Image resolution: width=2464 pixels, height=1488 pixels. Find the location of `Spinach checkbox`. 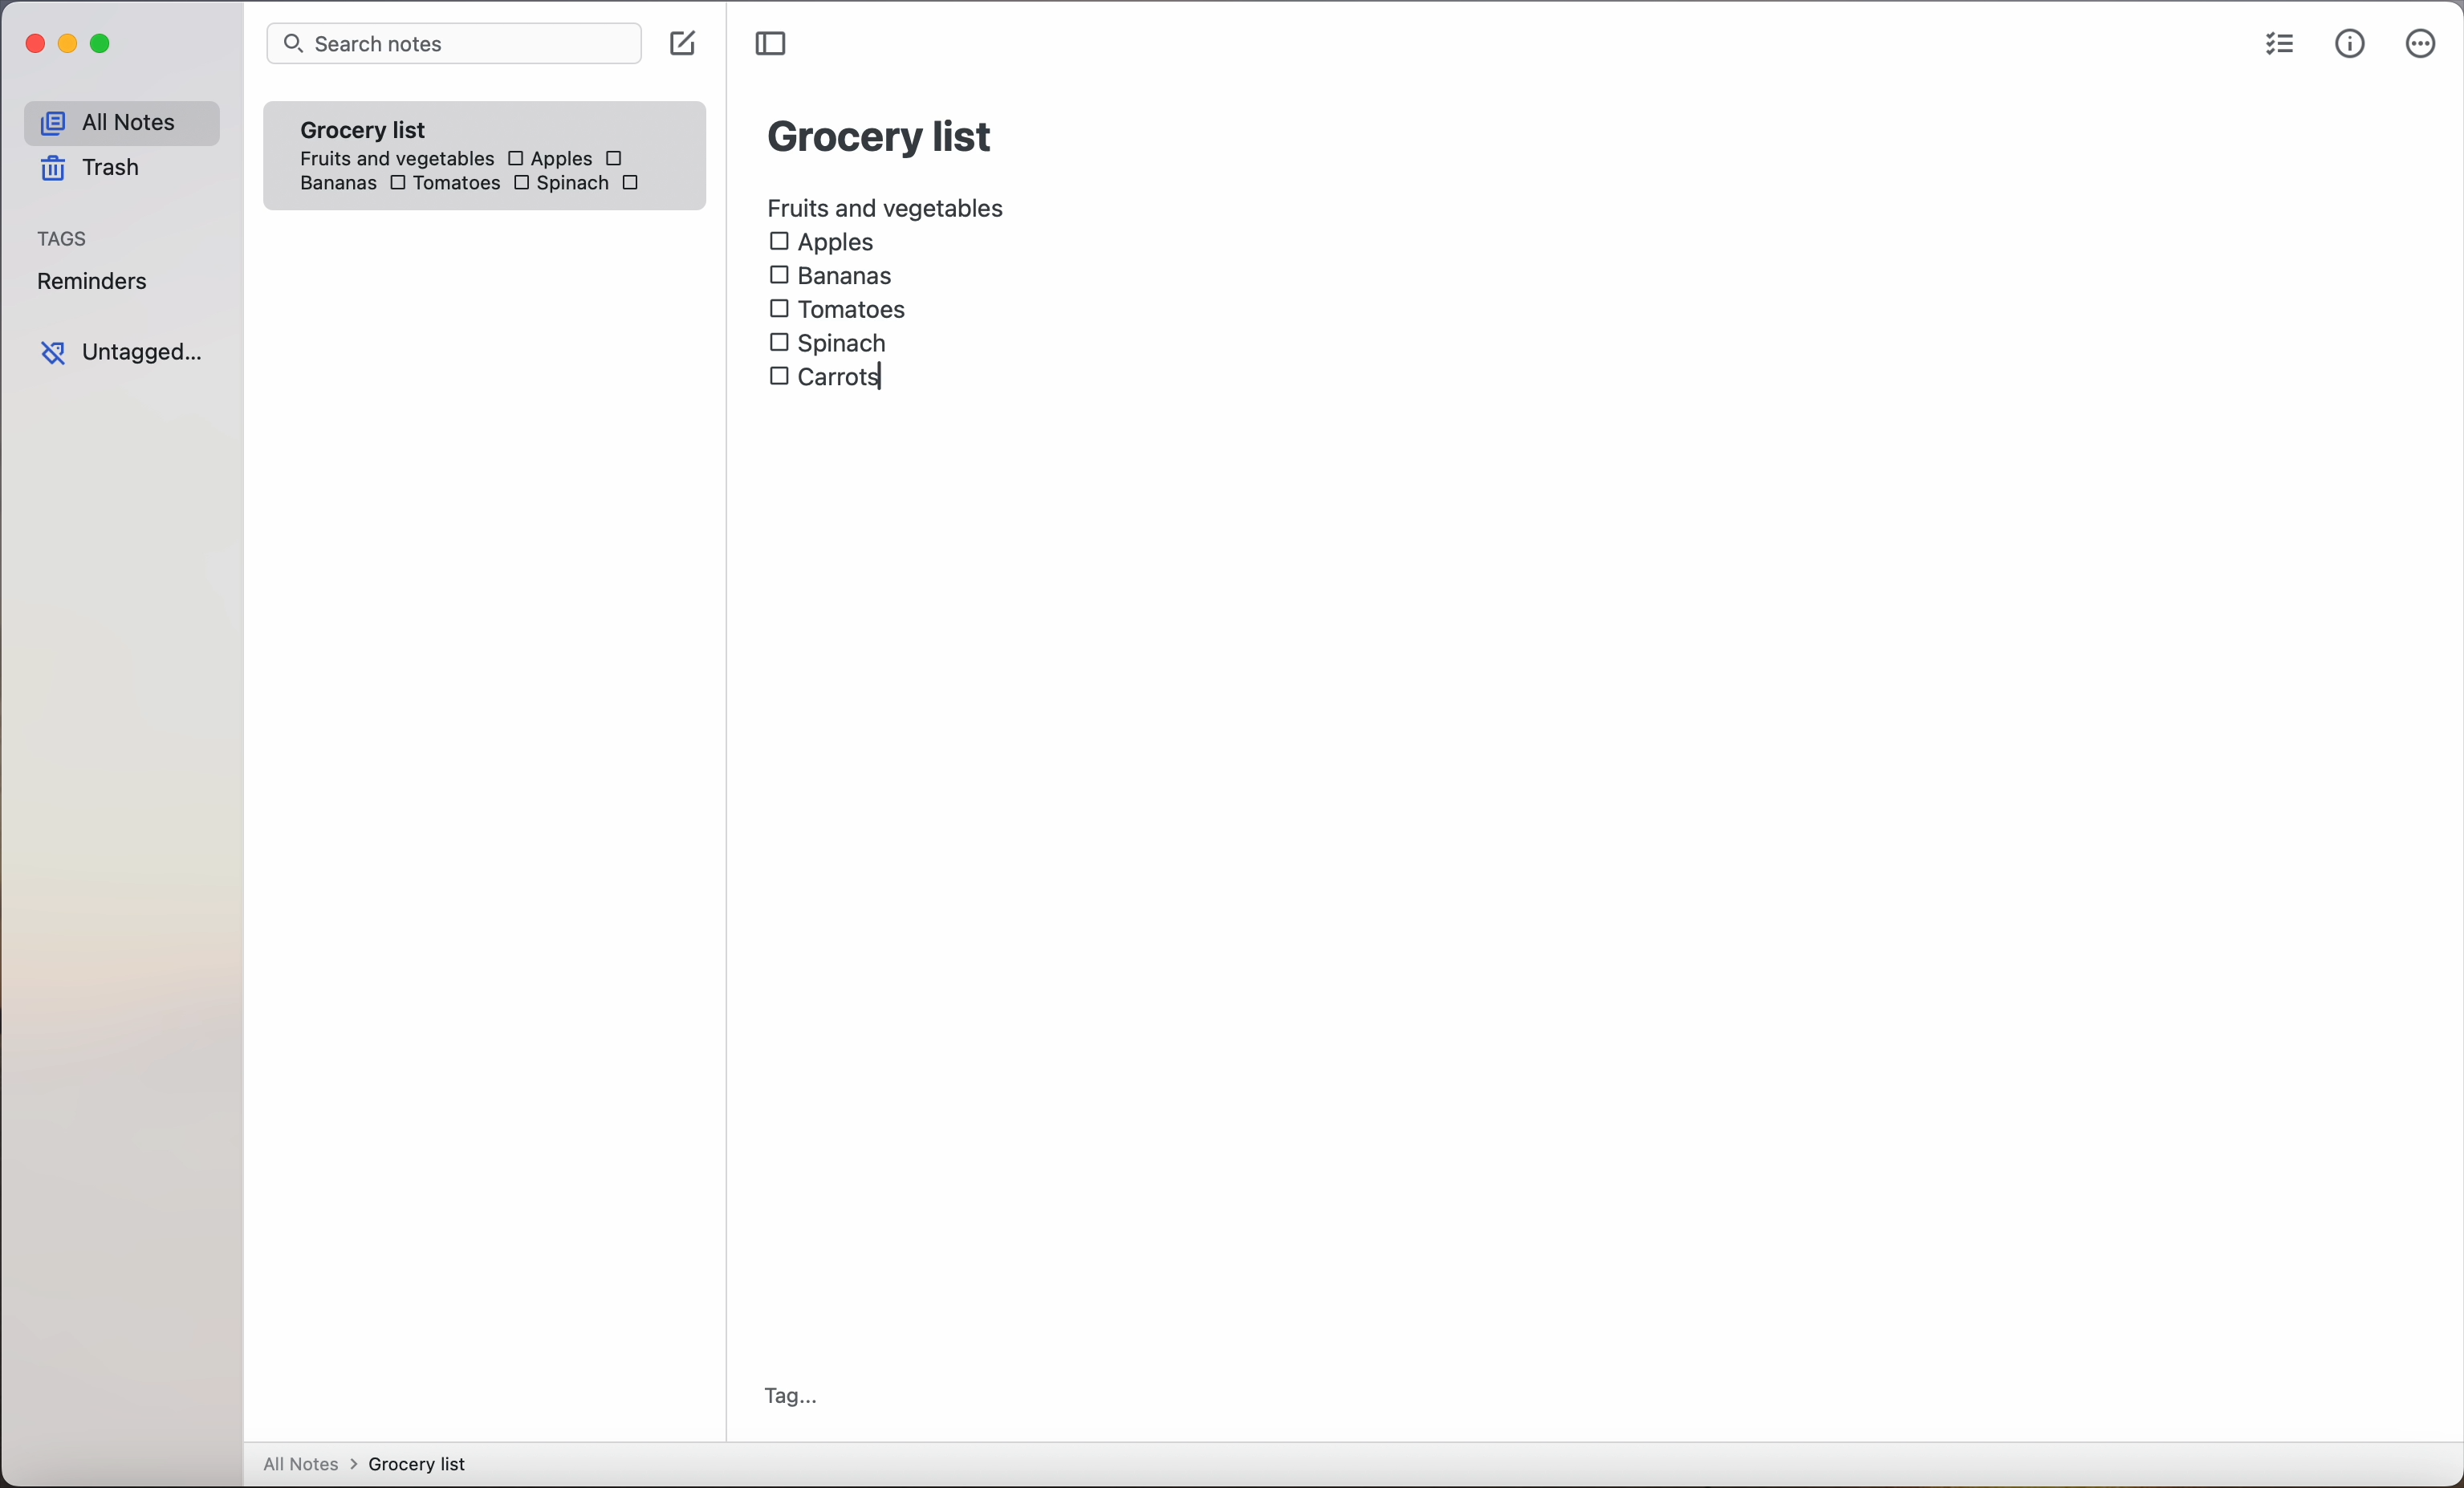

Spinach checkbox is located at coordinates (830, 343).